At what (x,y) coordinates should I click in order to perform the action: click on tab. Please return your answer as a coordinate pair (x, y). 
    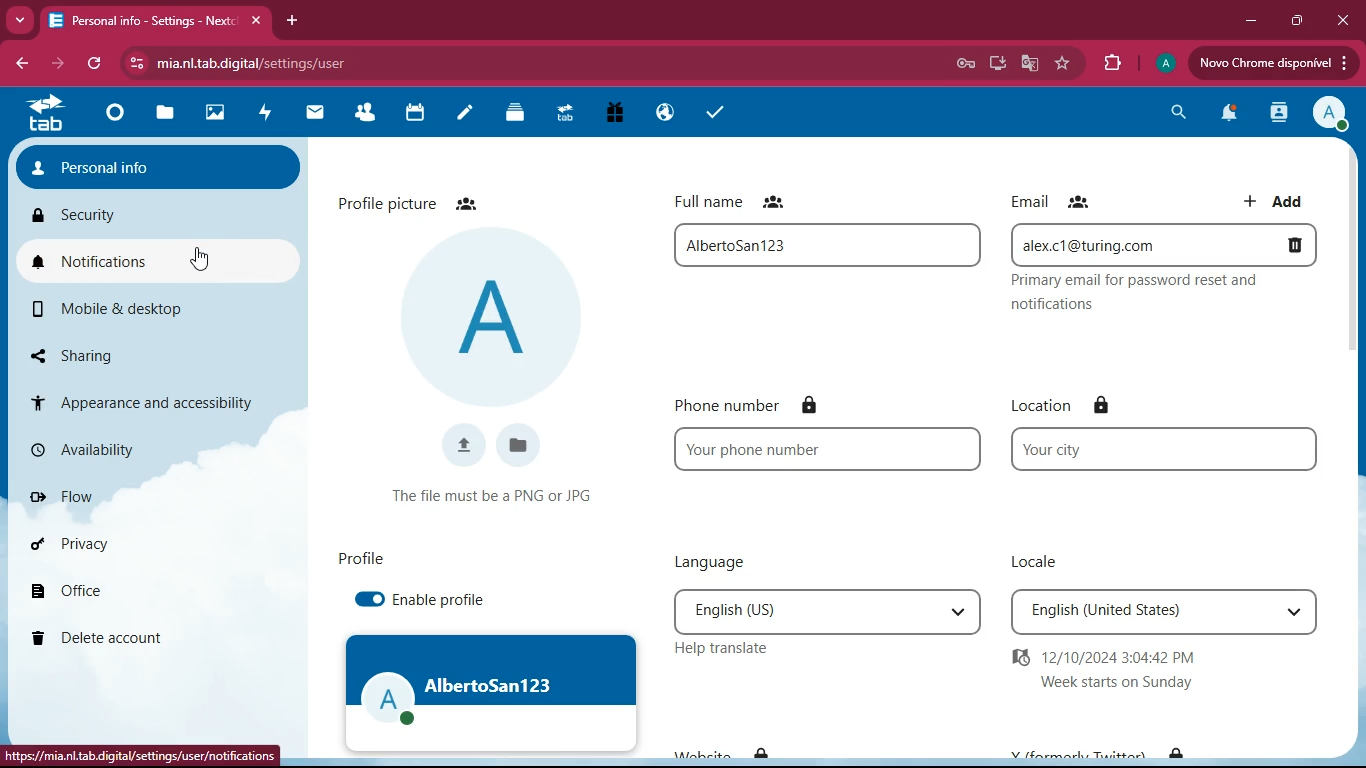
    Looking at the image, I should click on (569, 116).